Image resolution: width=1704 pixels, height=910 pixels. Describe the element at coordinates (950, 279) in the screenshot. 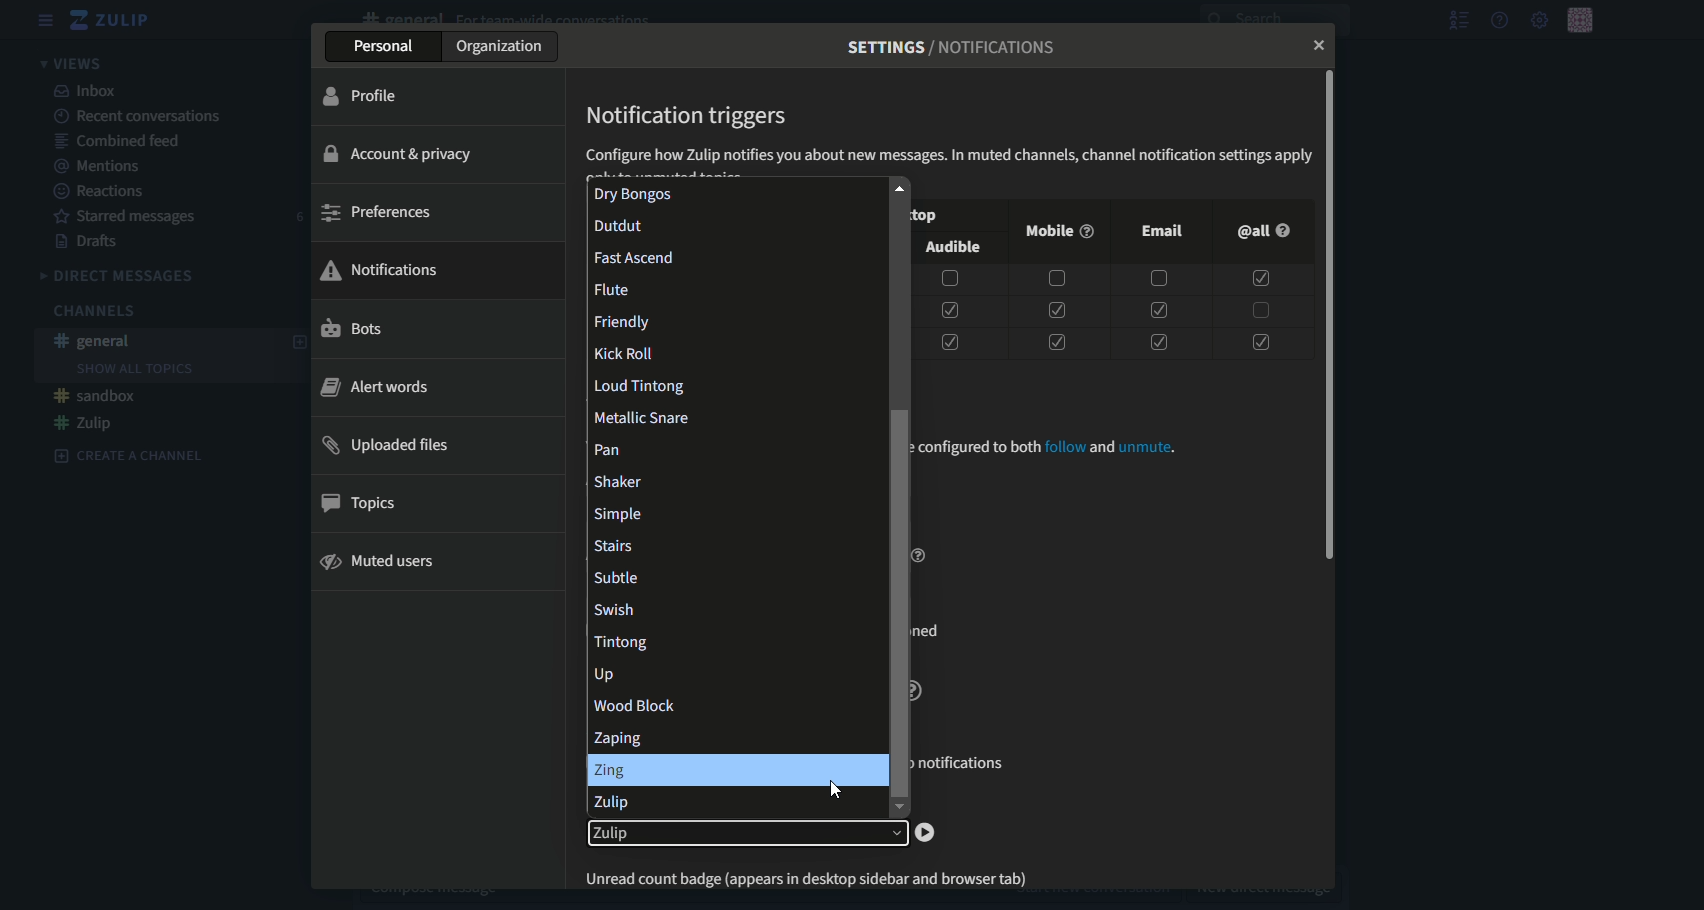

I see `checkbox` at that location.